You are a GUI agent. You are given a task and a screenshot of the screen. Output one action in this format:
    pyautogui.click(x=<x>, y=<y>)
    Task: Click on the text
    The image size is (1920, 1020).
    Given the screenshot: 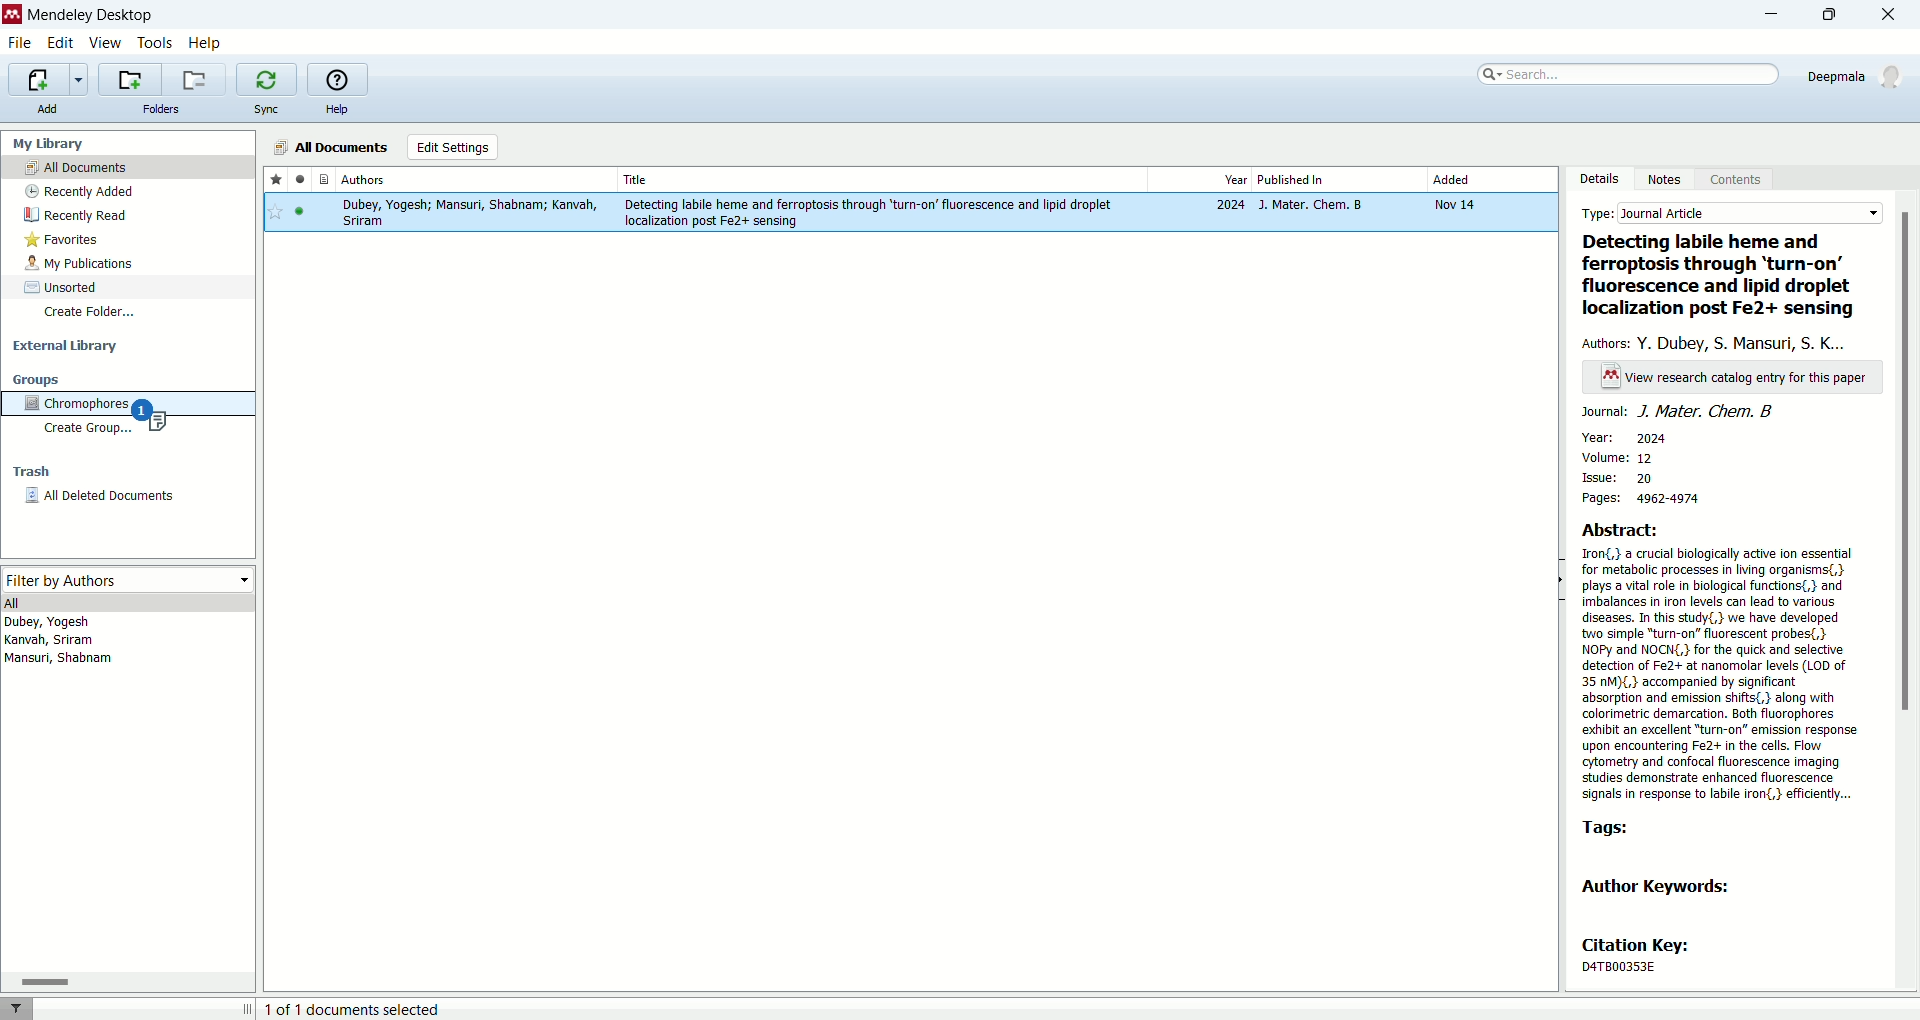 What is the action you would take?
    pyautogui.click(x=1735, y=378)
    